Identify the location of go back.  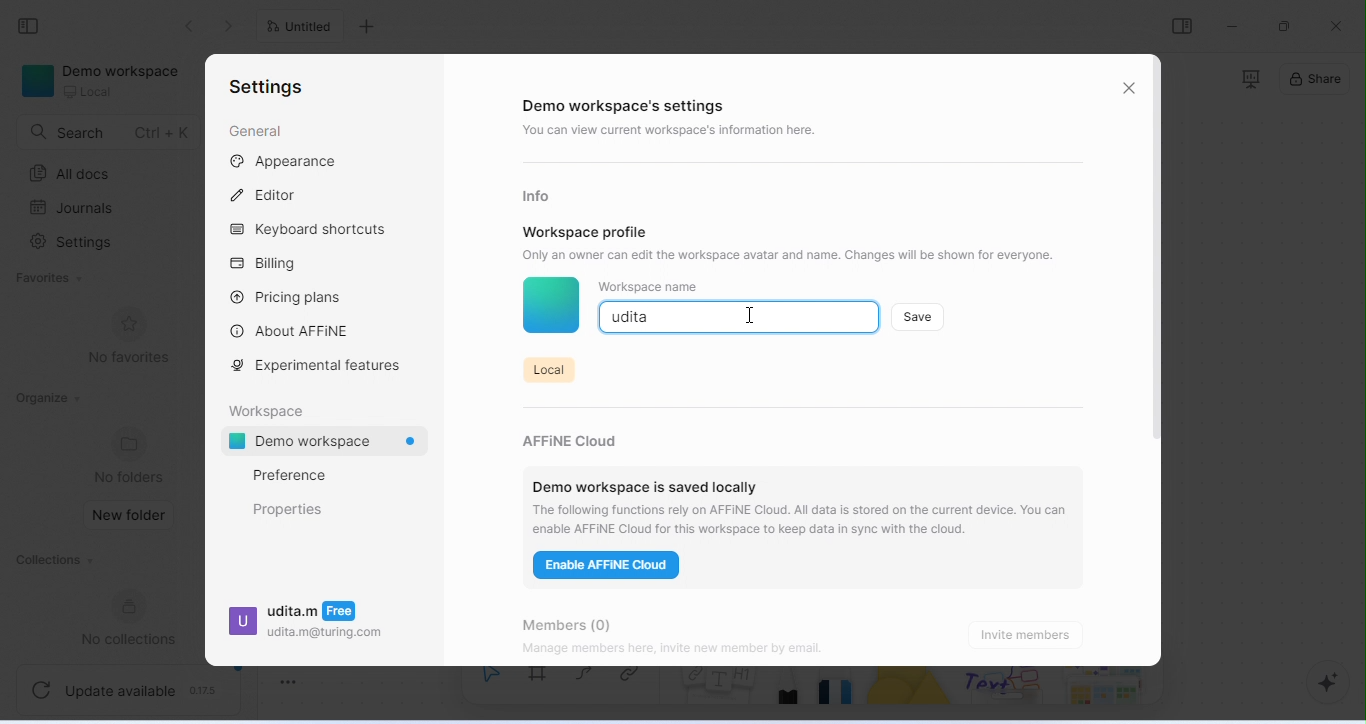
(190, 26).